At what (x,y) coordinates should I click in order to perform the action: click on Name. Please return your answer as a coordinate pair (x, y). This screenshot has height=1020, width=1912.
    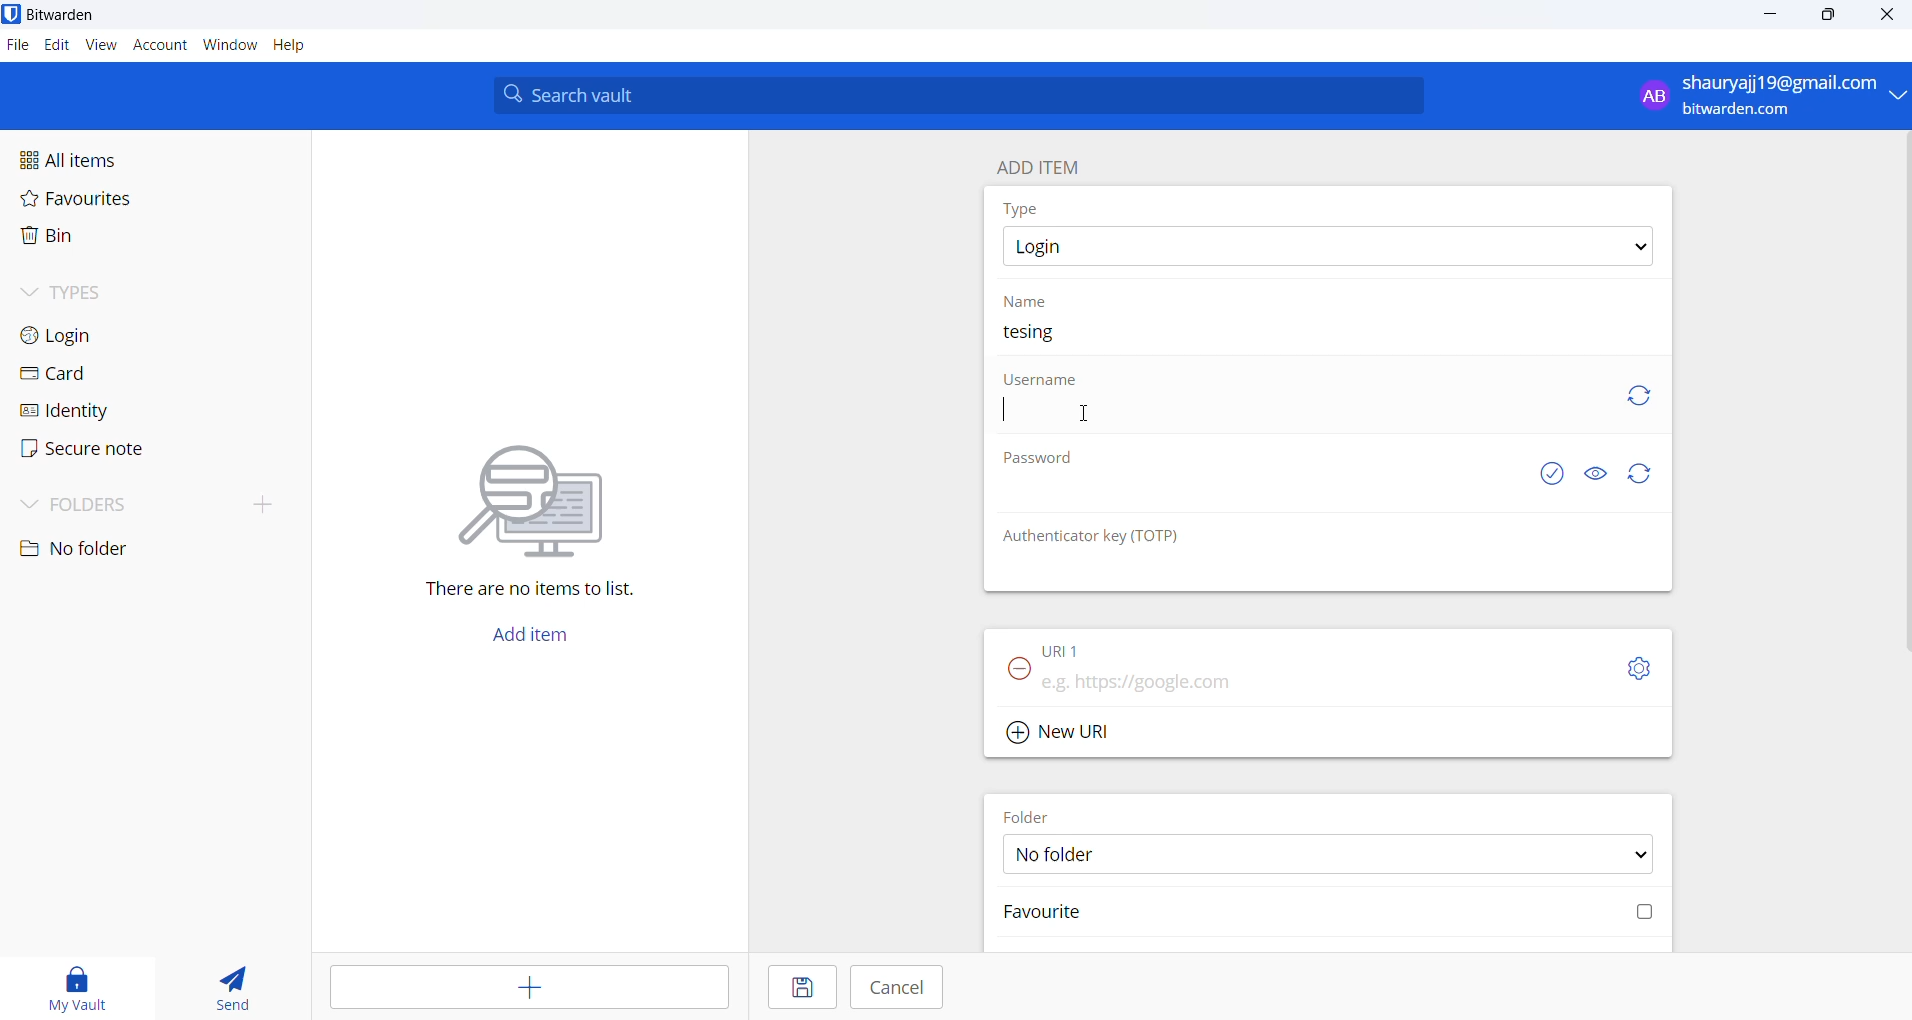
    Looking at the image, I should click on (1030, 300).